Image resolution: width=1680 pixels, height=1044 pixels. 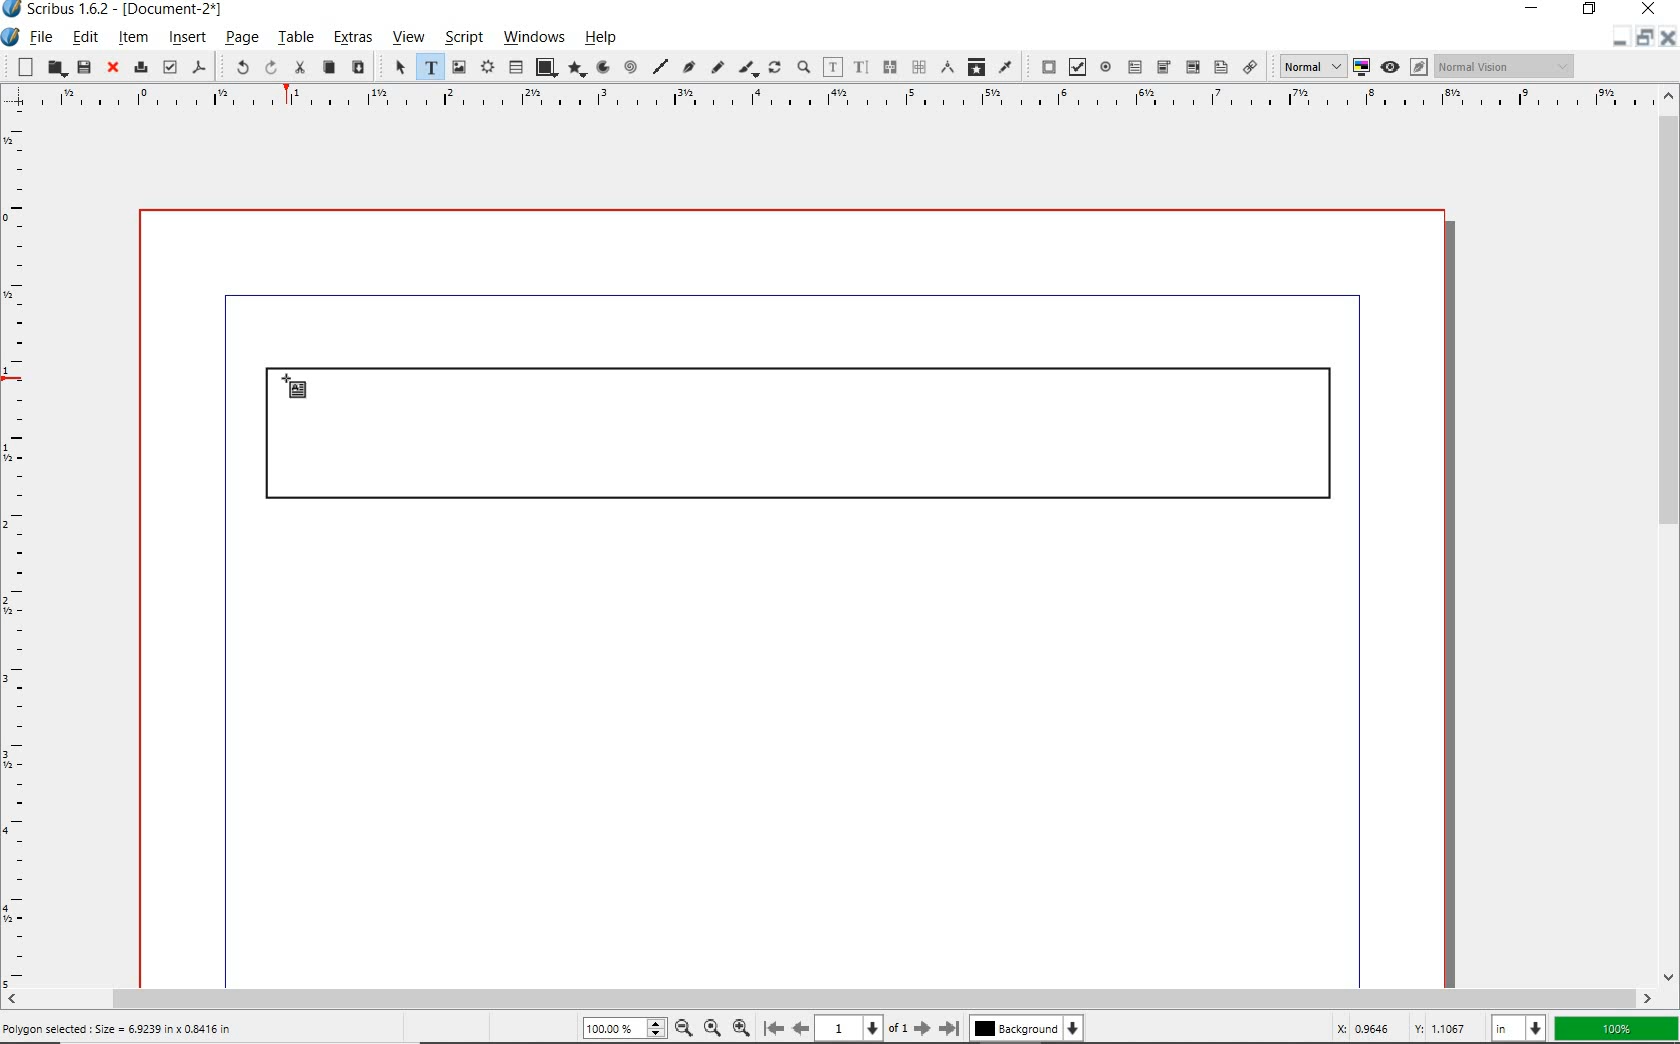 I want to click on cut, so click(x=299, y=68).